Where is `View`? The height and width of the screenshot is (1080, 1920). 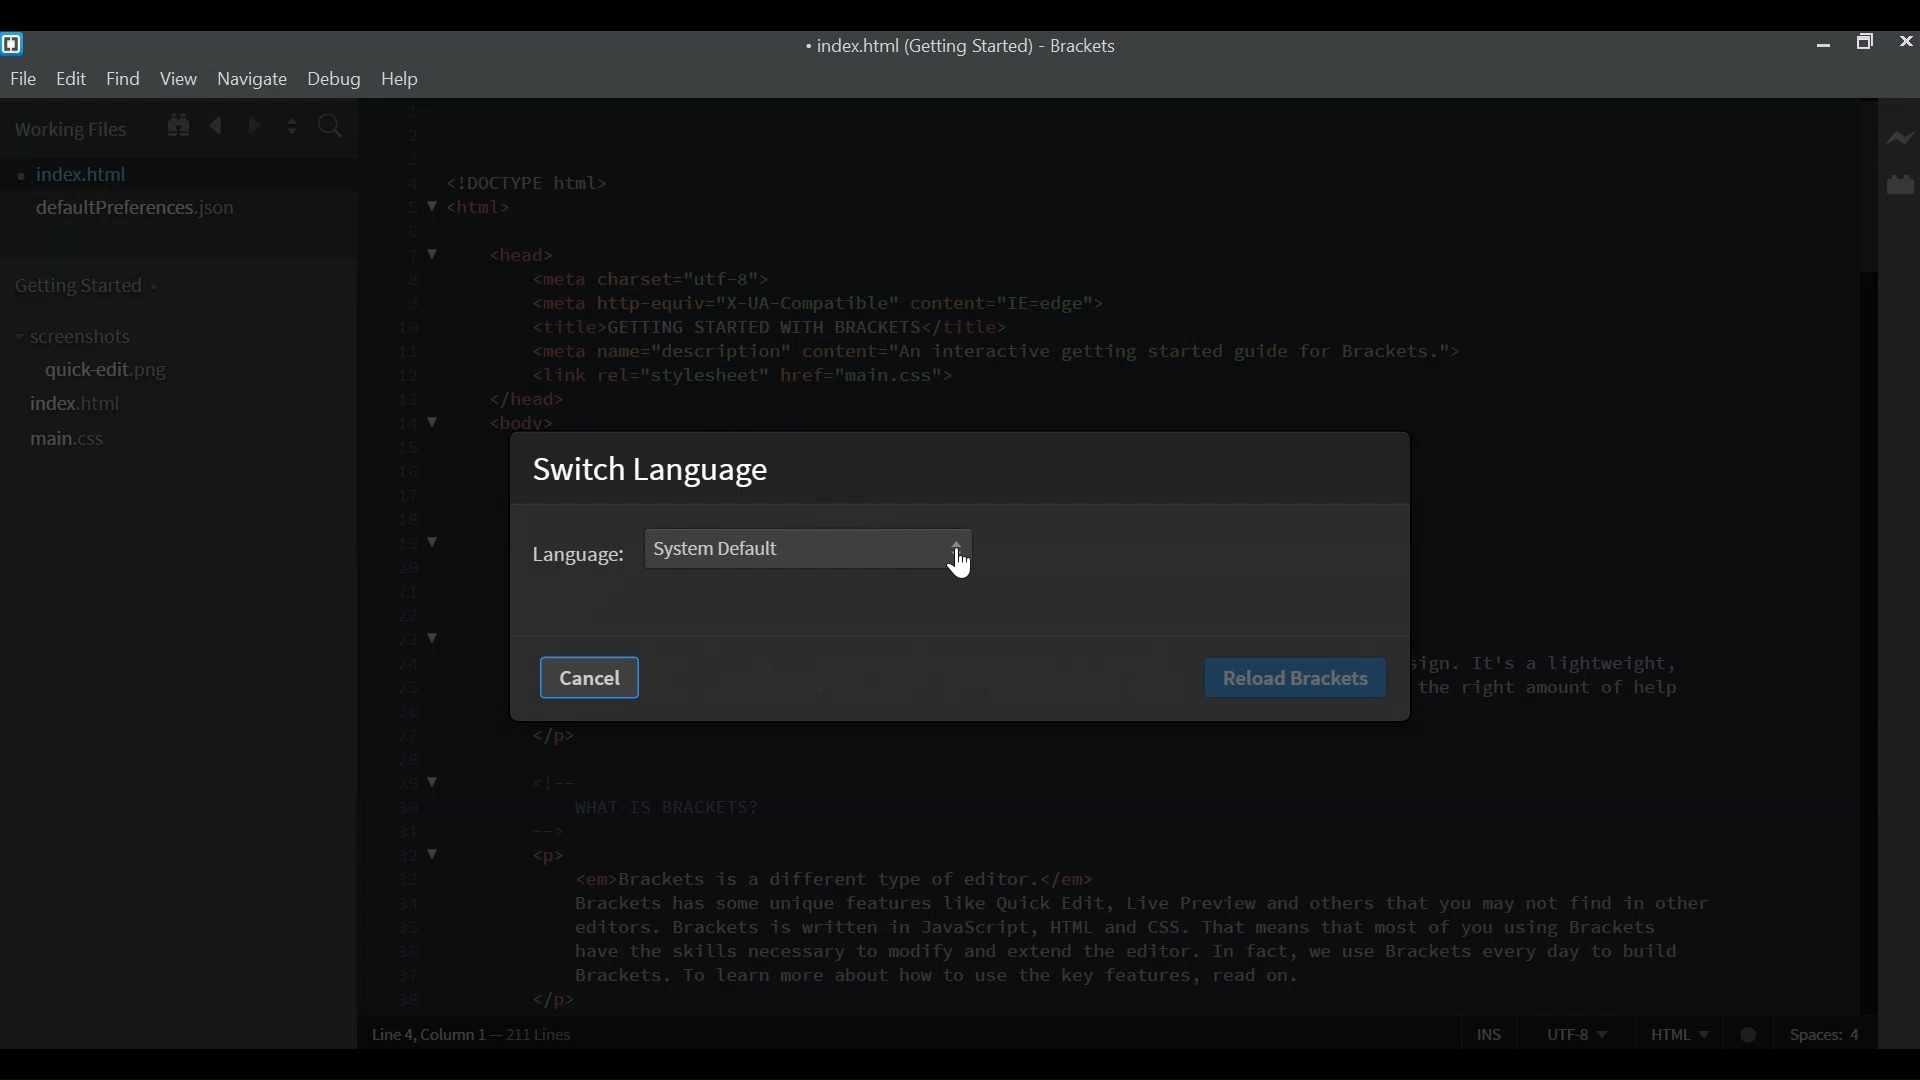 View is located at coordinates (179, 78).